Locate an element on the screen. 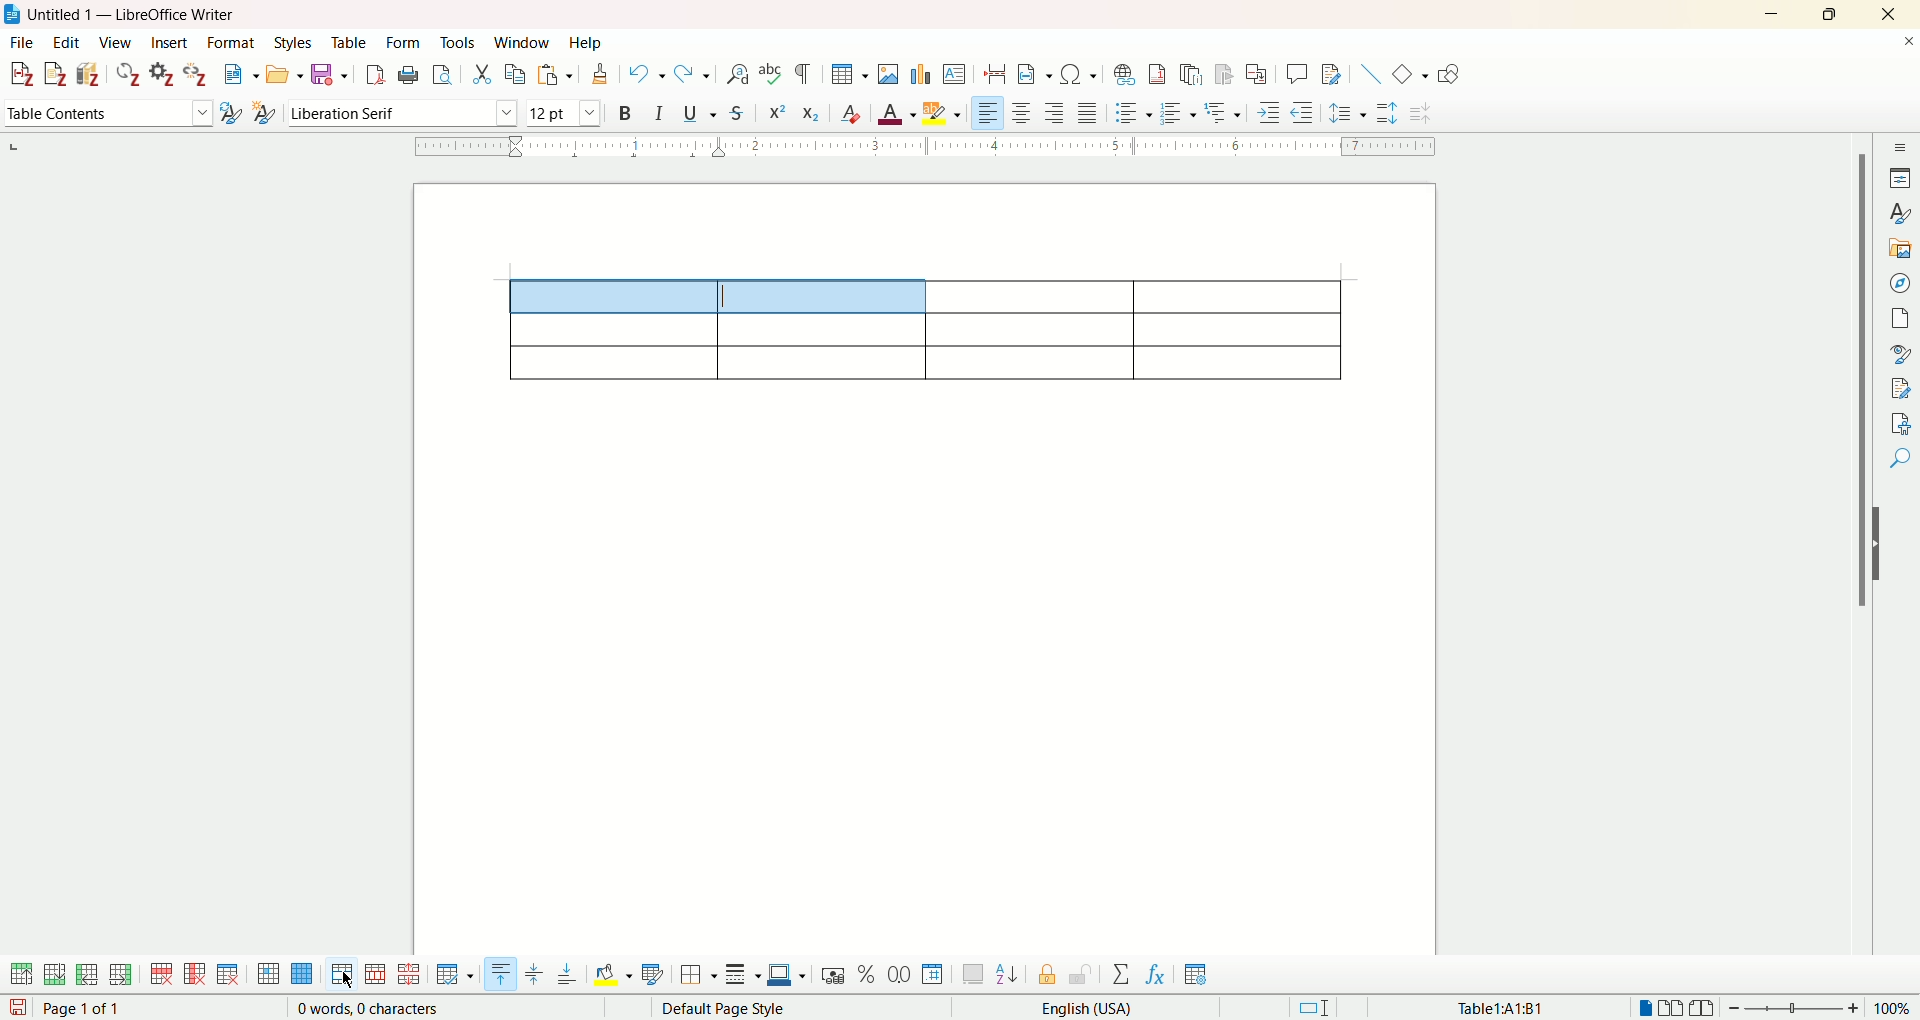 The width and height of the screenshot is (1920, 1020). insert endnote is located at coordinates (1196, 75).